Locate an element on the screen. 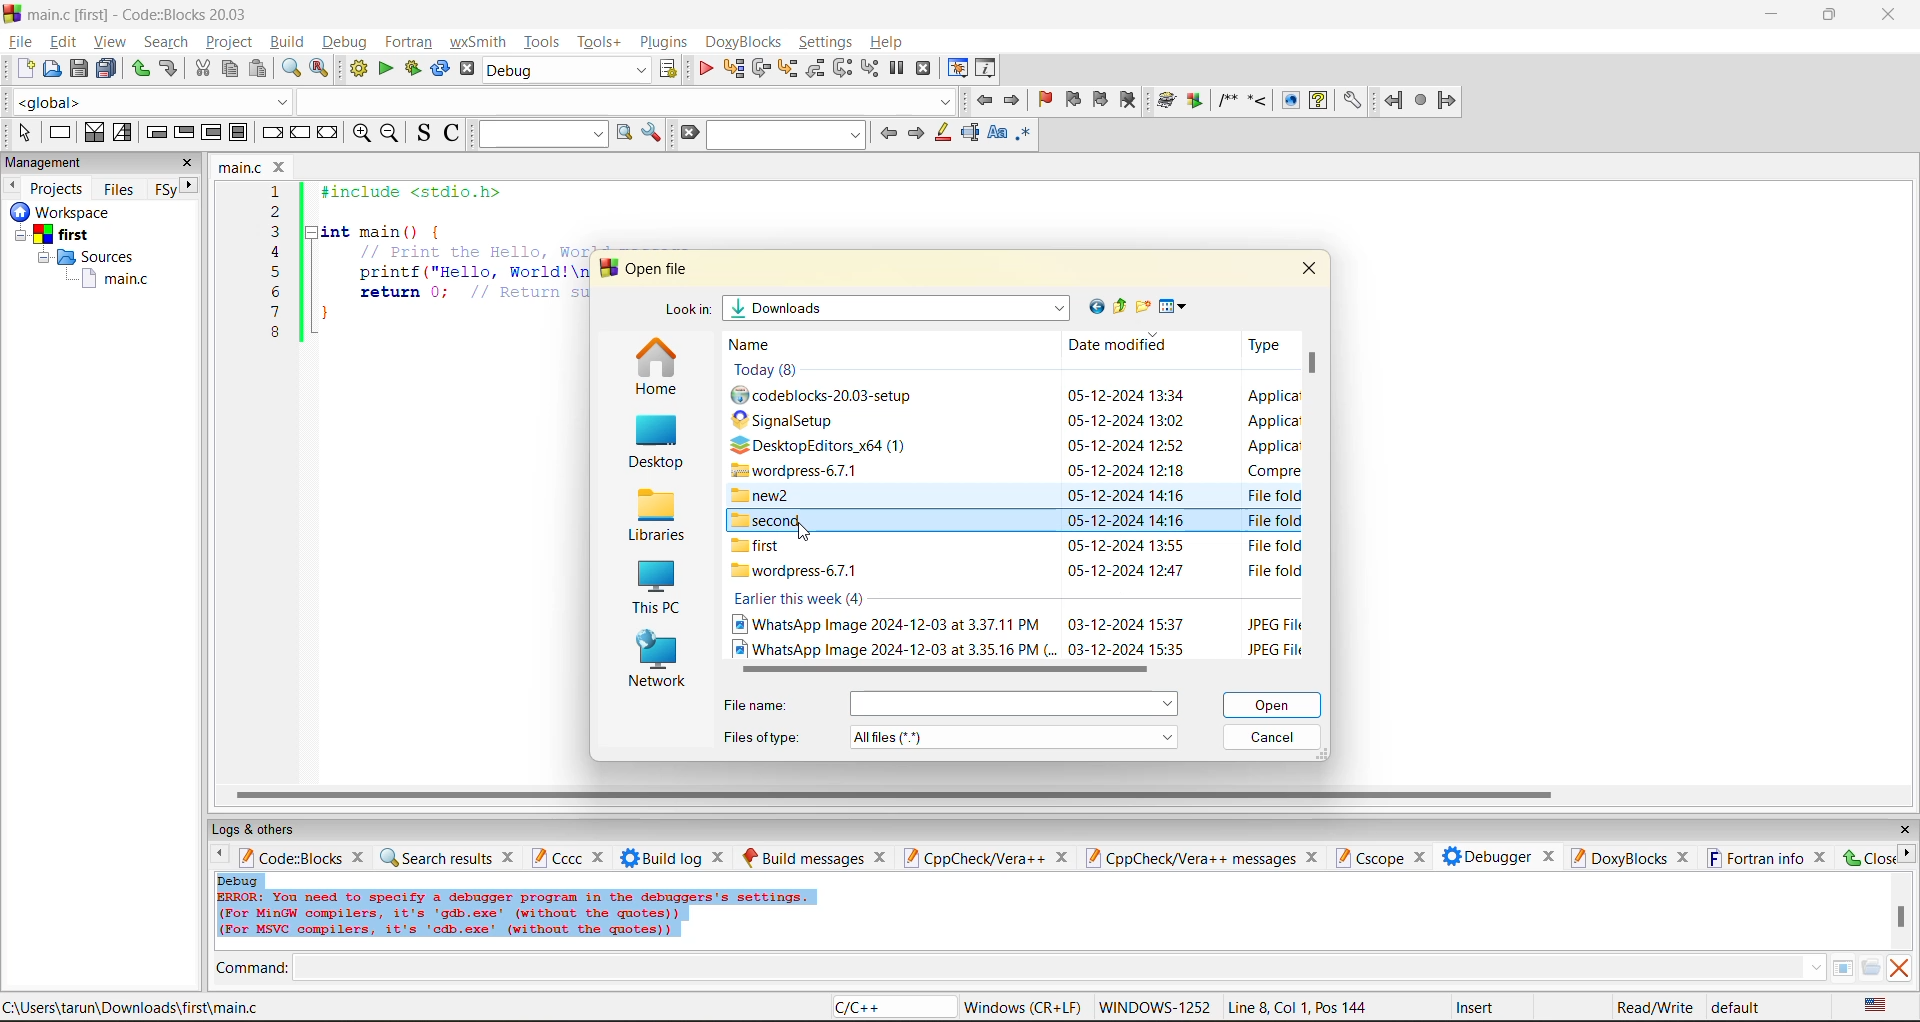  date and time is located at coordinates (1125, 623).